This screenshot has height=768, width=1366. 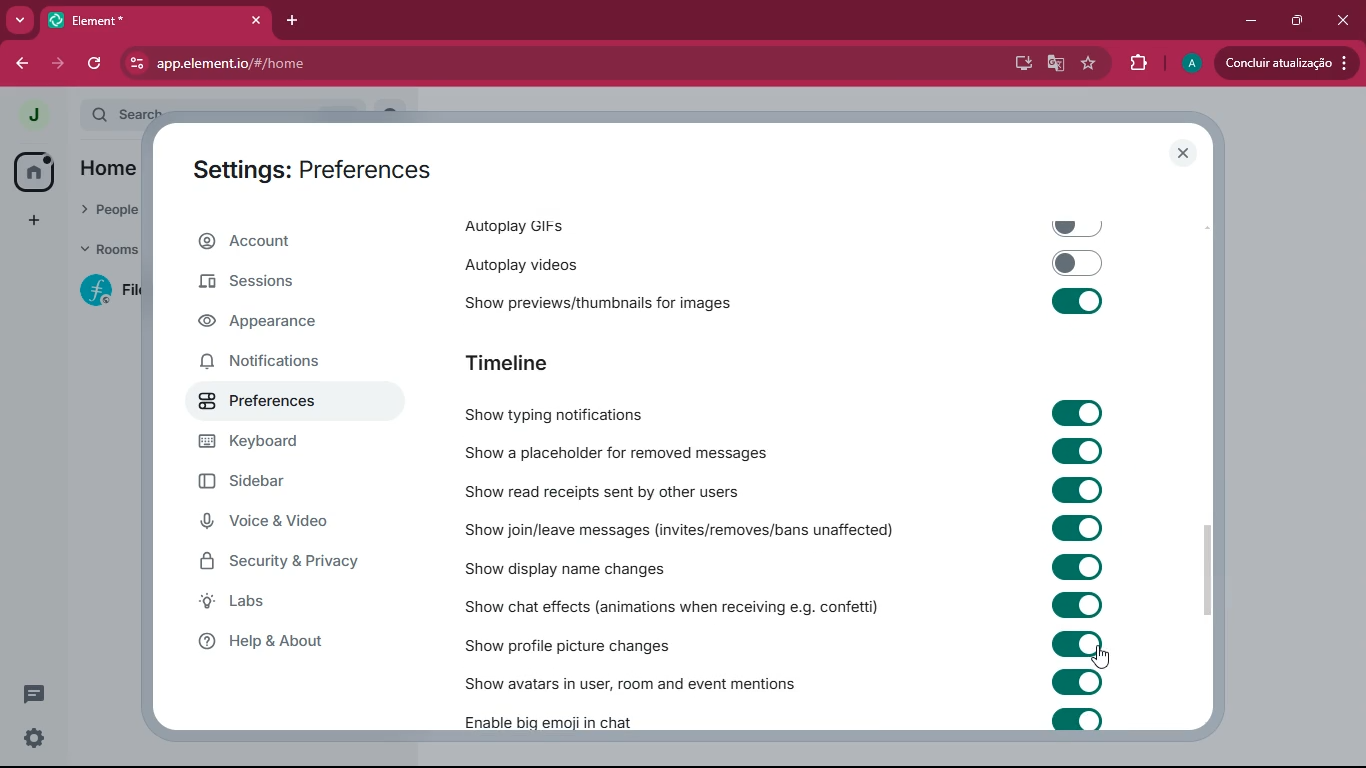 I want to click on voice & video, so click(x=286, y=523).